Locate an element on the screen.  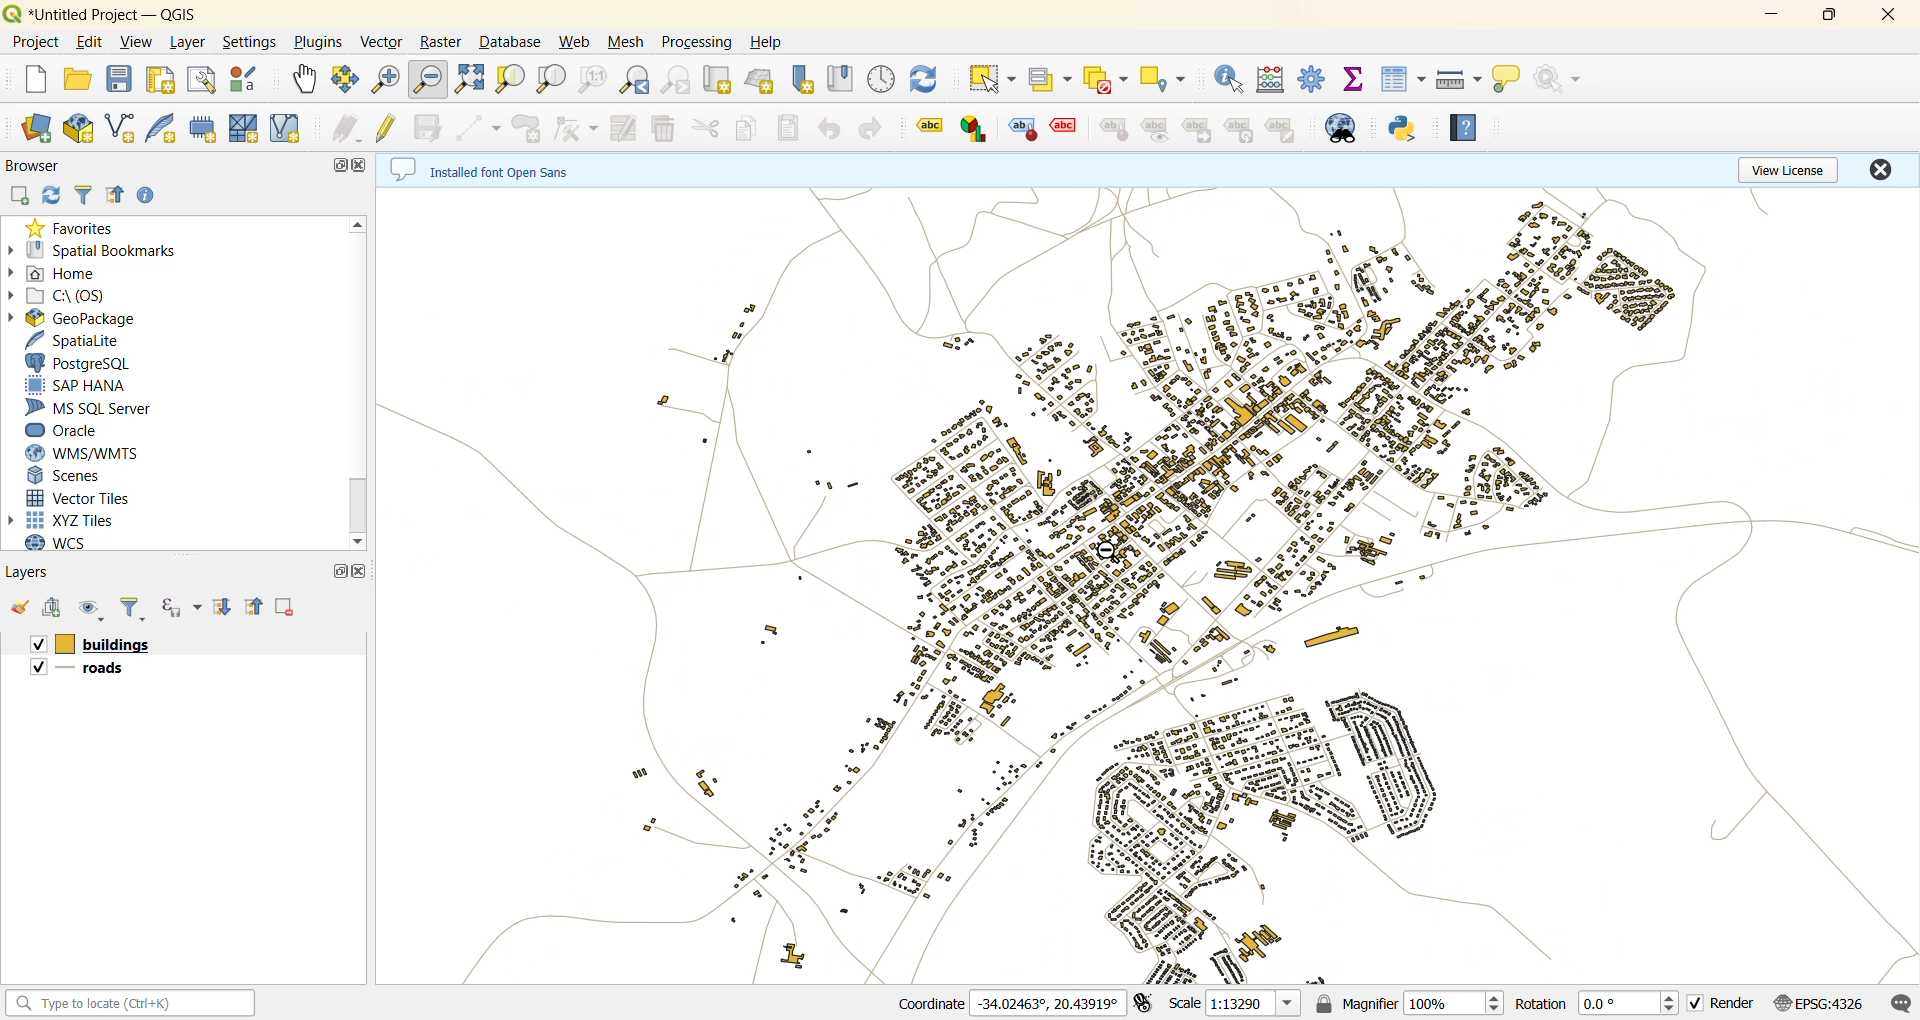
new spatialite layer is located at coordinates (165, 130).